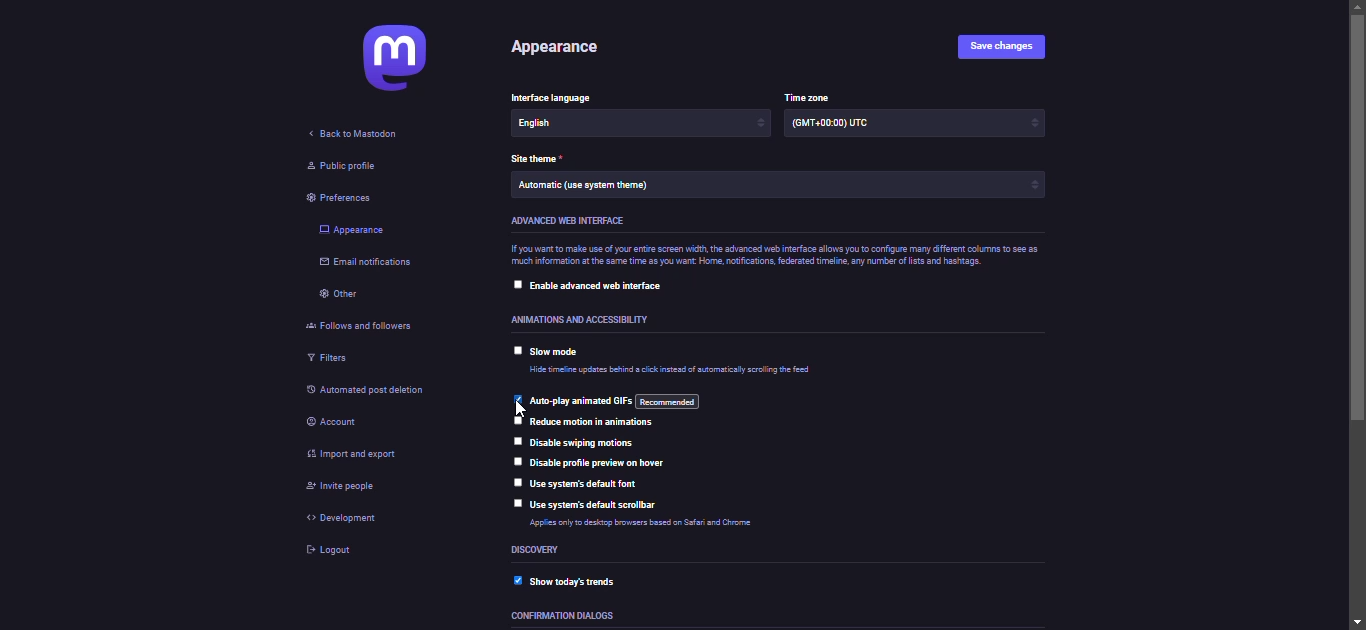  I want to click on enabled, so click(517, 578).